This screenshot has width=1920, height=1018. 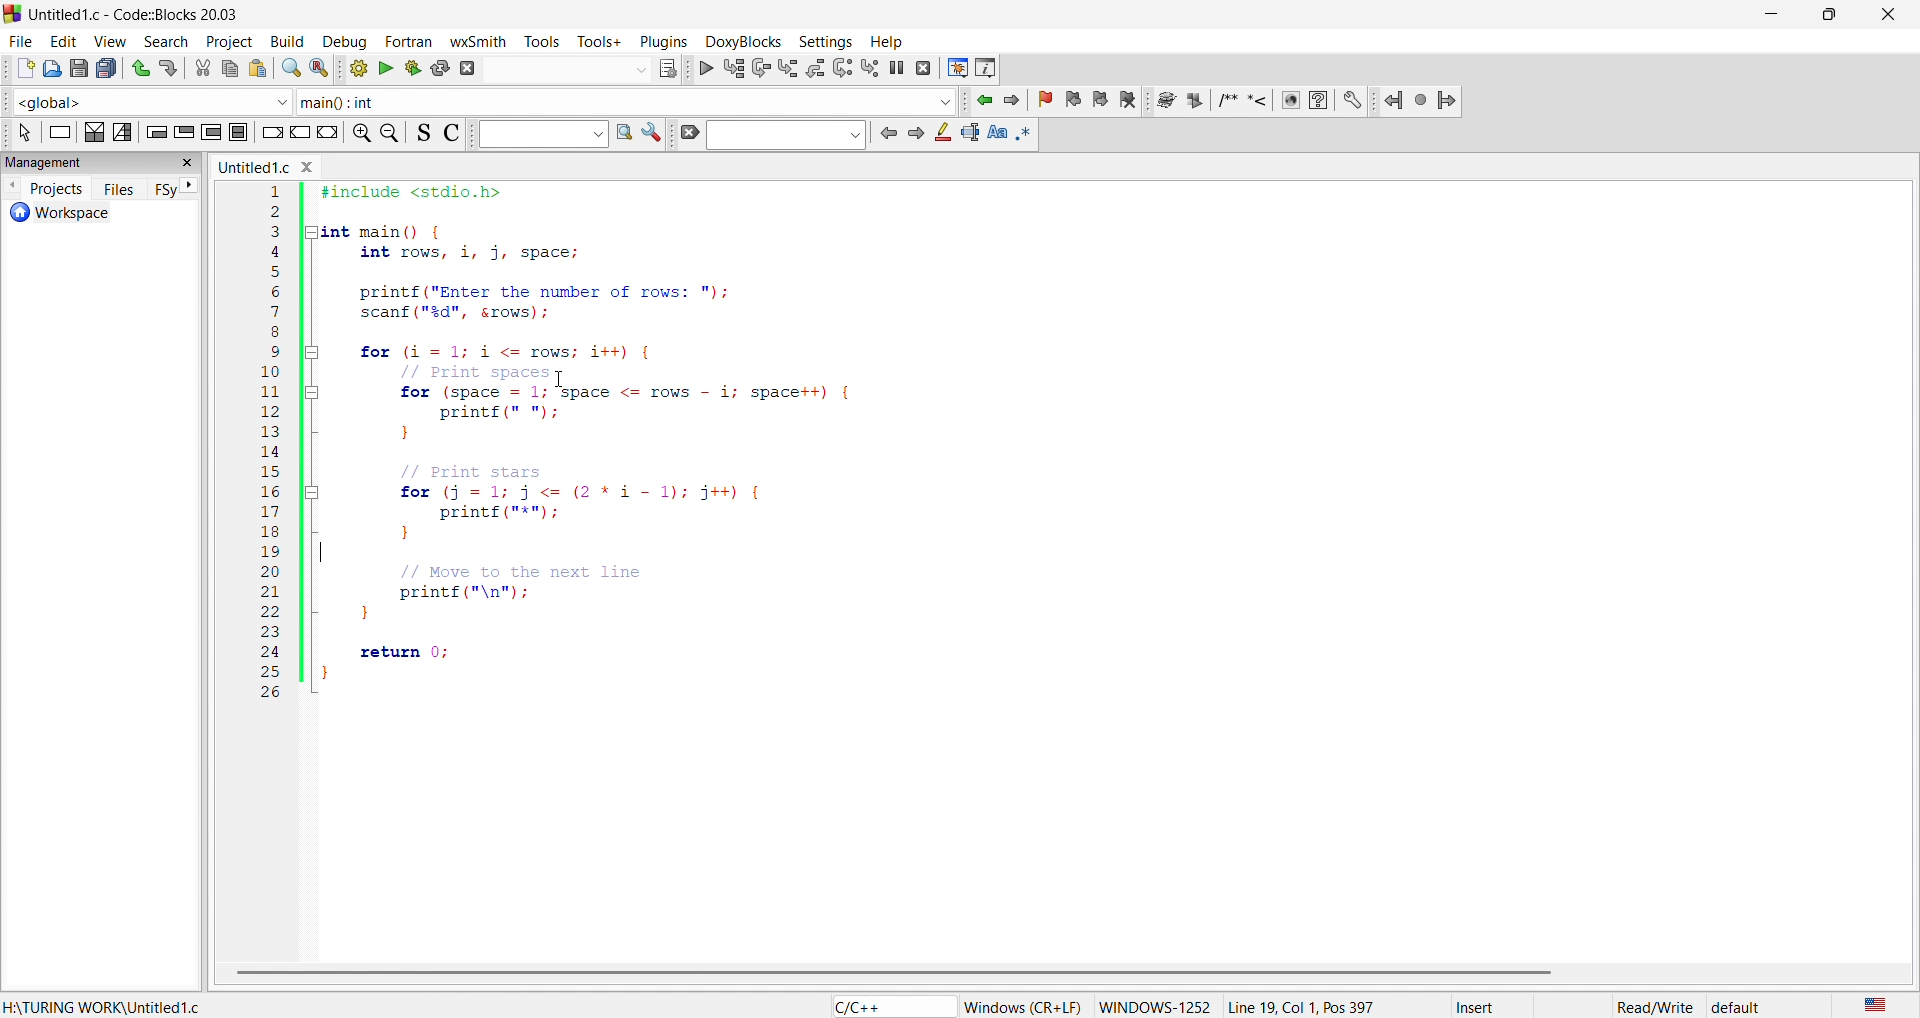 I want to click on cut, so click(x=203, y=69).